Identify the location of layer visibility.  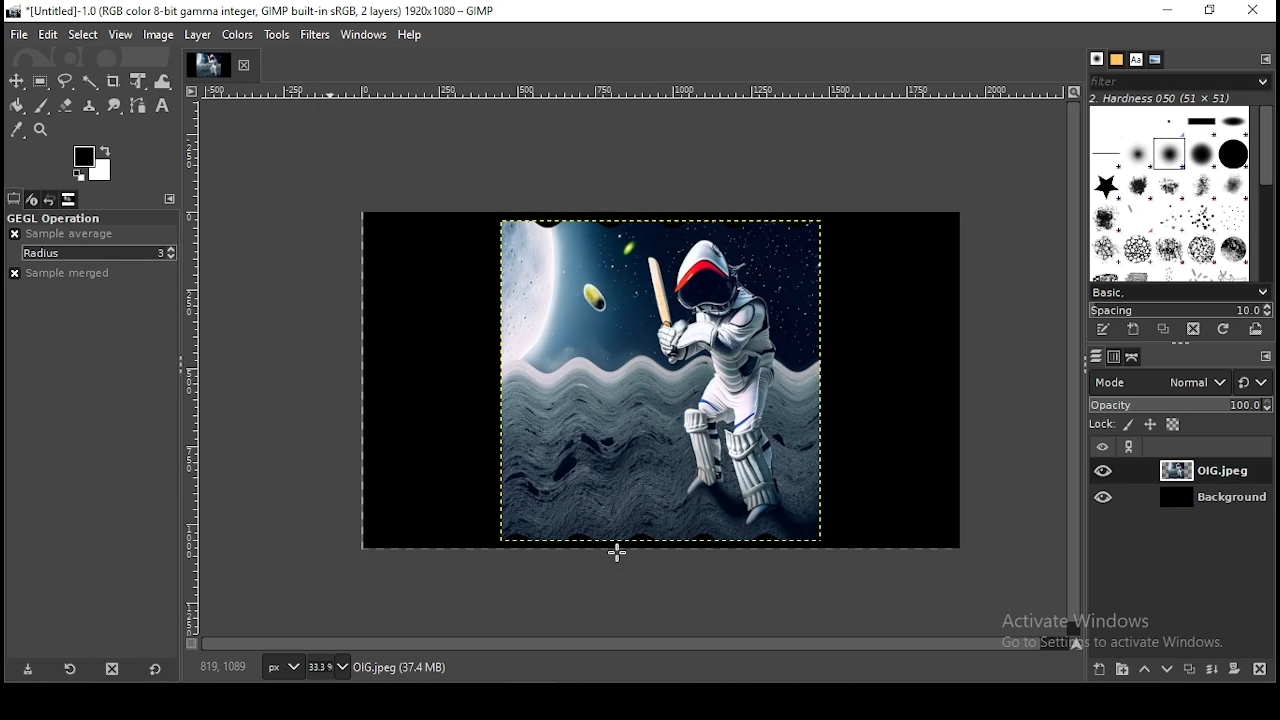
(1102, 447).